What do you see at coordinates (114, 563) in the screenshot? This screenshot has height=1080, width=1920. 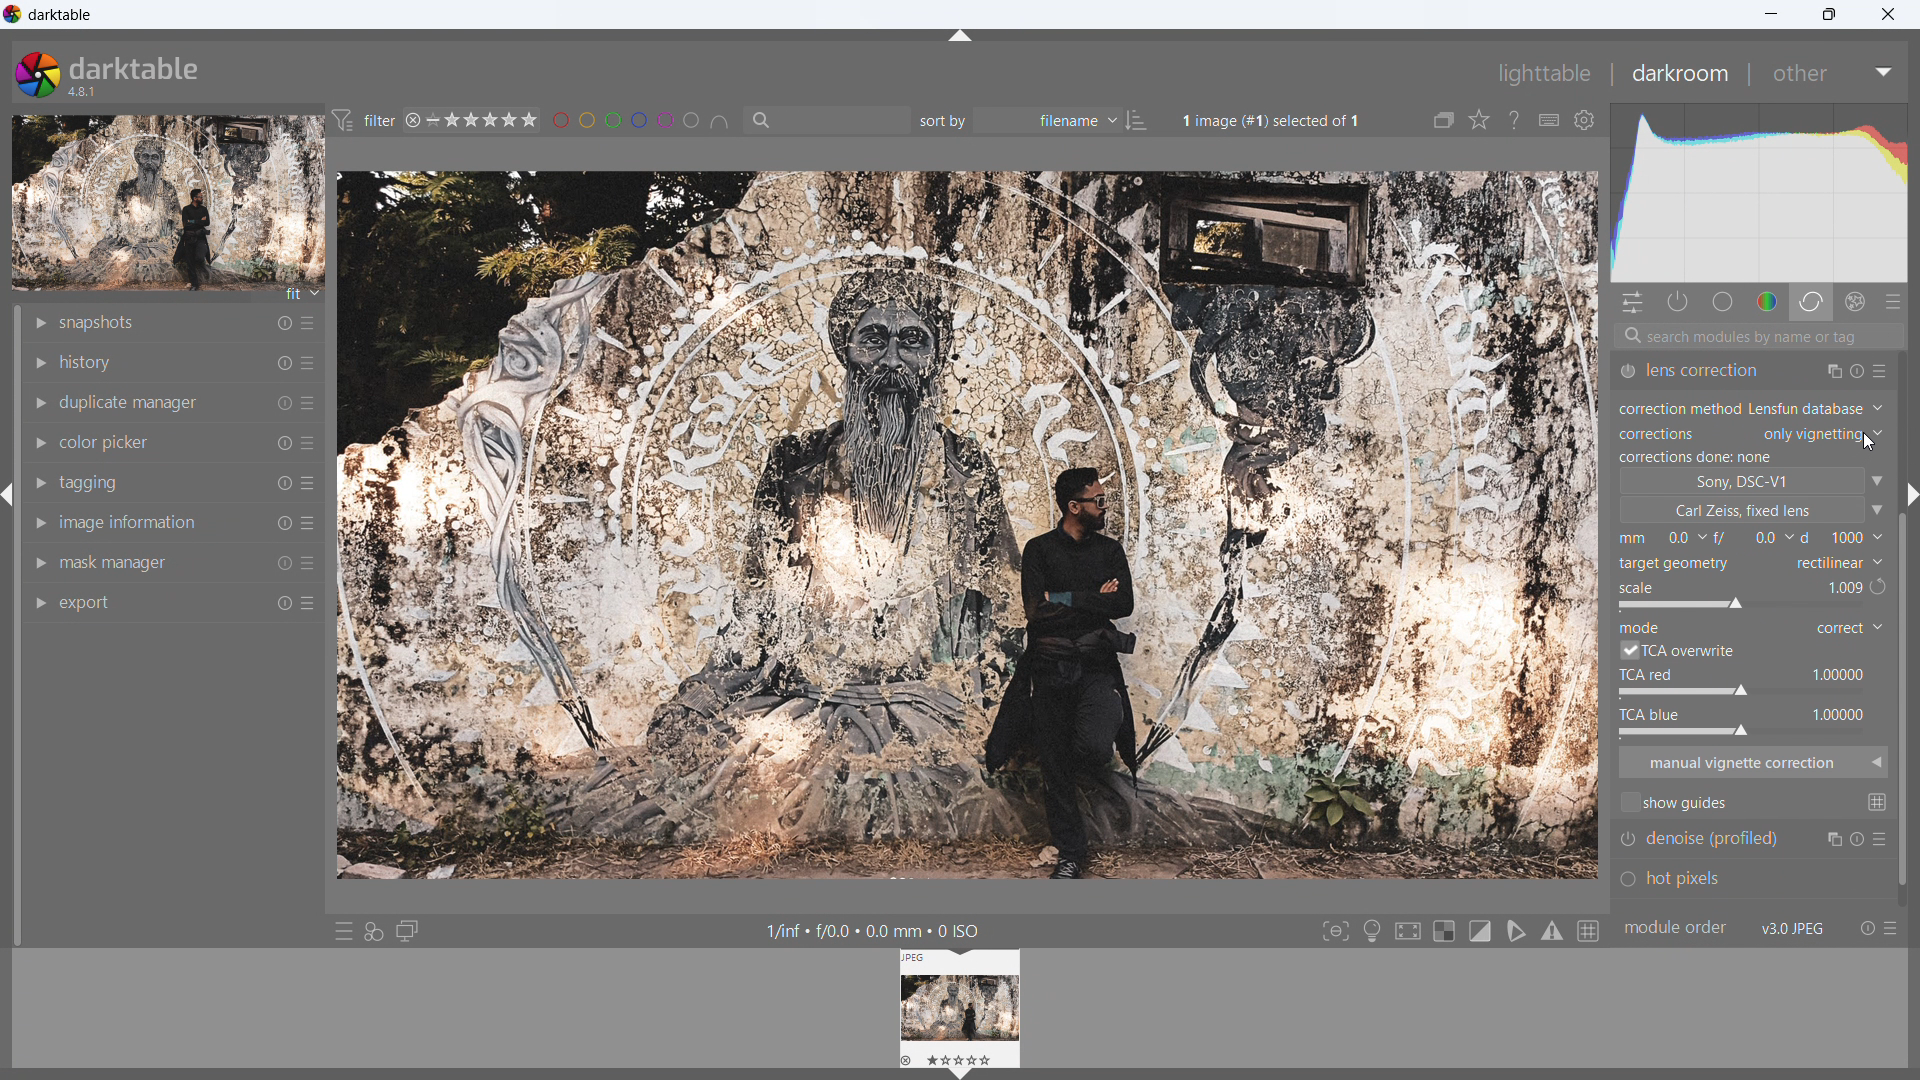 I see `mask manager` at bounding box center [114, 563].